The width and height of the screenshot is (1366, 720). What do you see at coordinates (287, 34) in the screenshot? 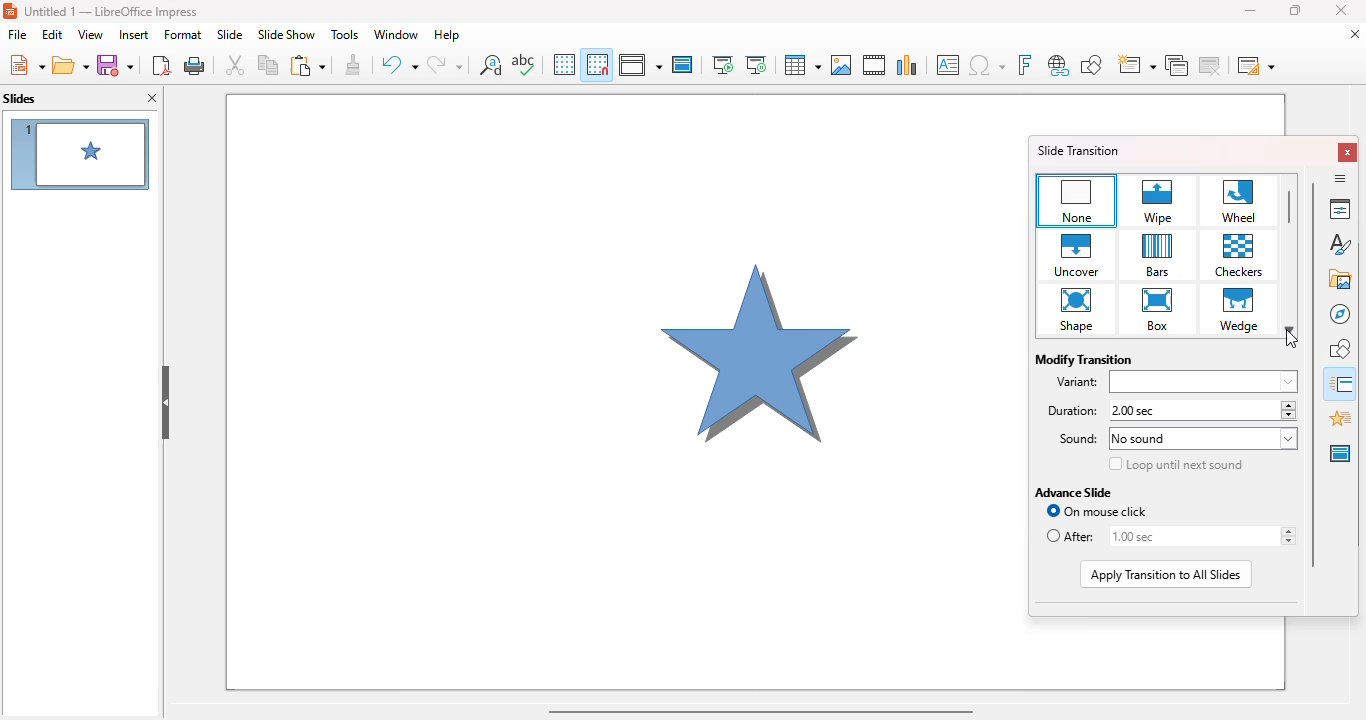
I see `slide show` at bounding box center [287, 34].